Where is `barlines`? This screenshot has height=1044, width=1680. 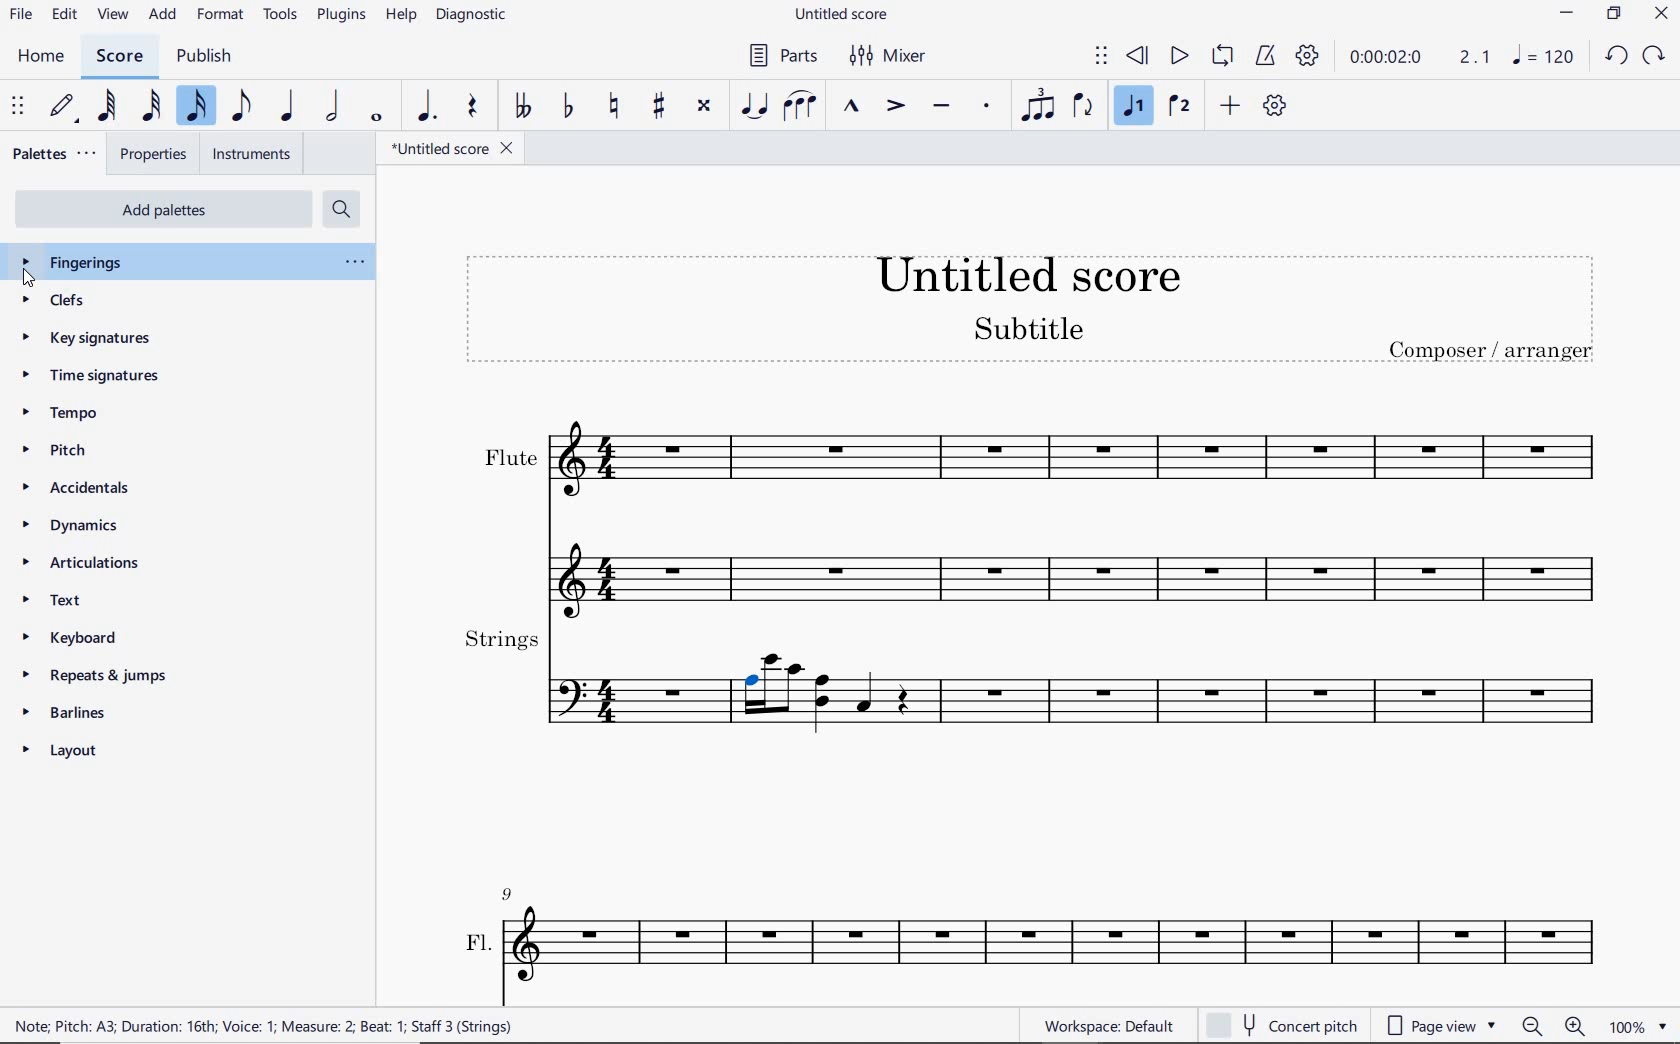 barlines is located at coordinates (107, 714).